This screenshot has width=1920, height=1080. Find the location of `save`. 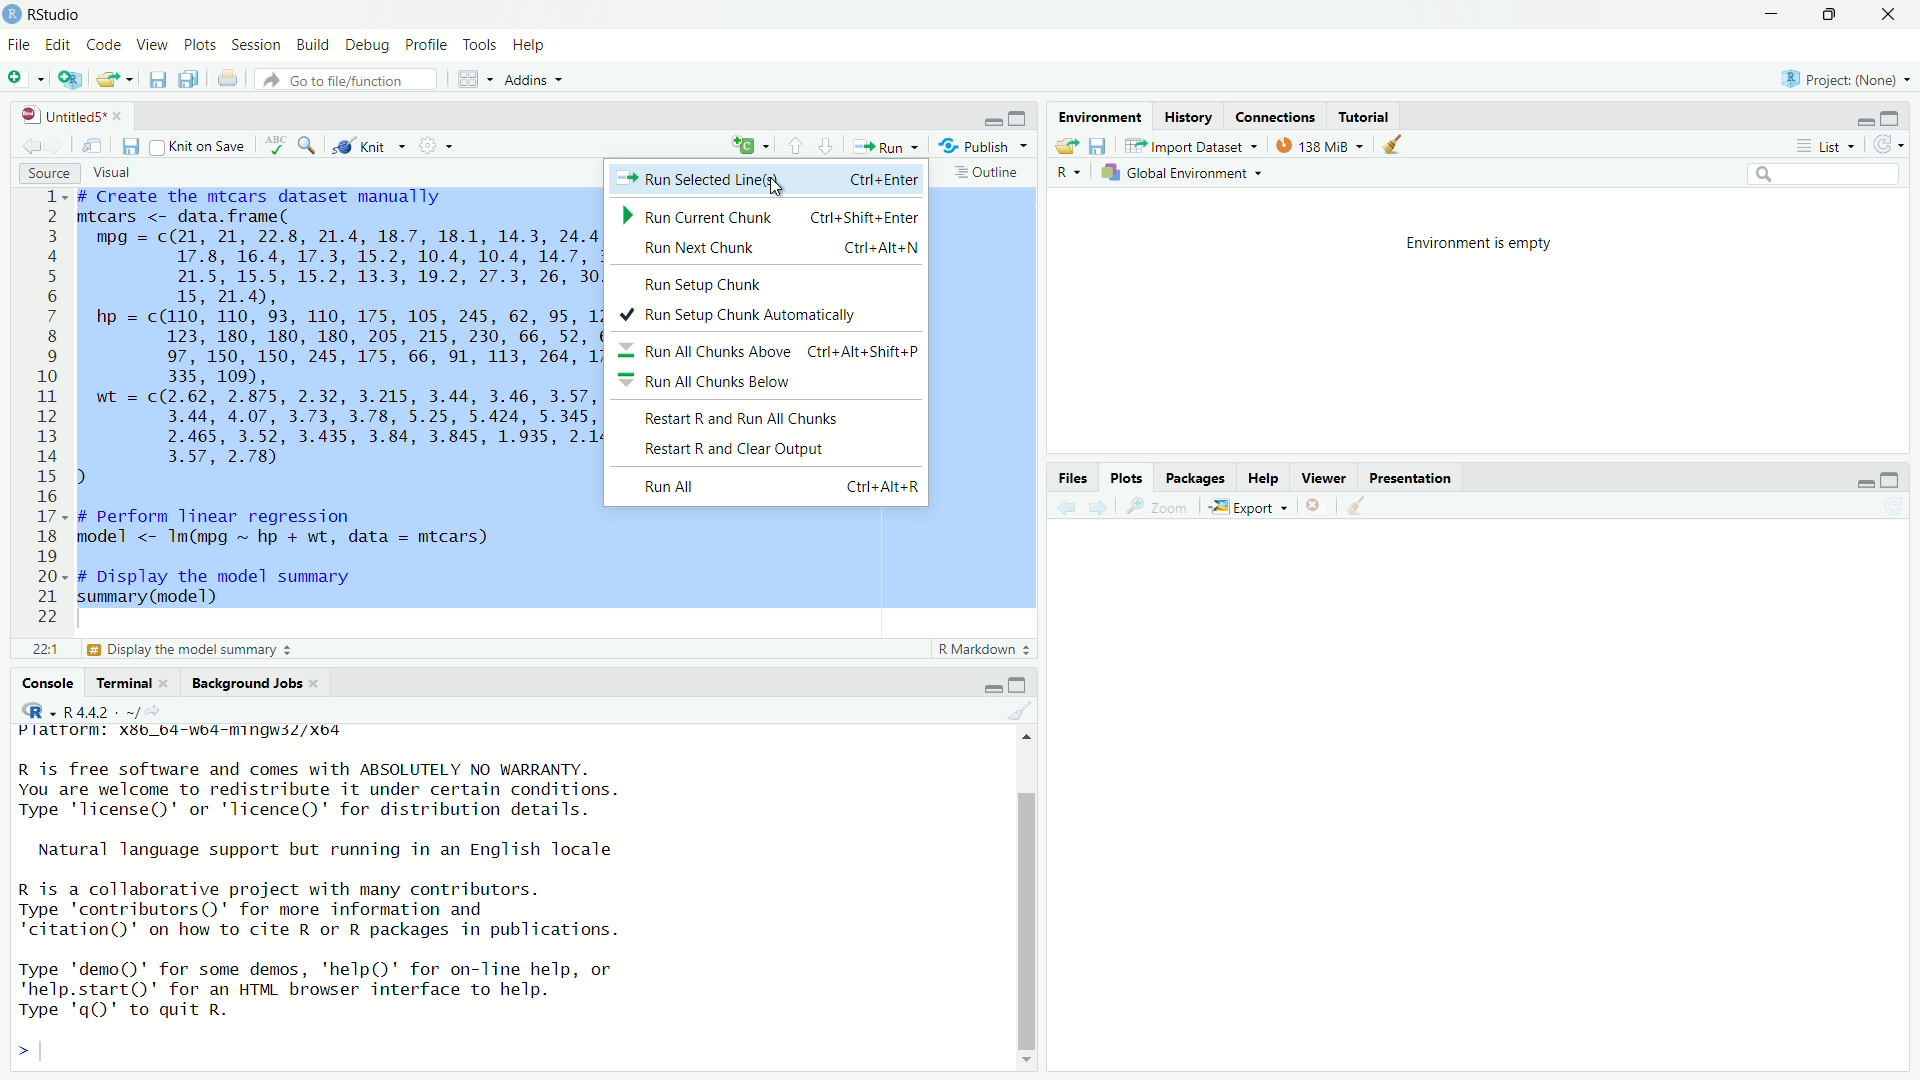

save is located at coordinates (159, 77).